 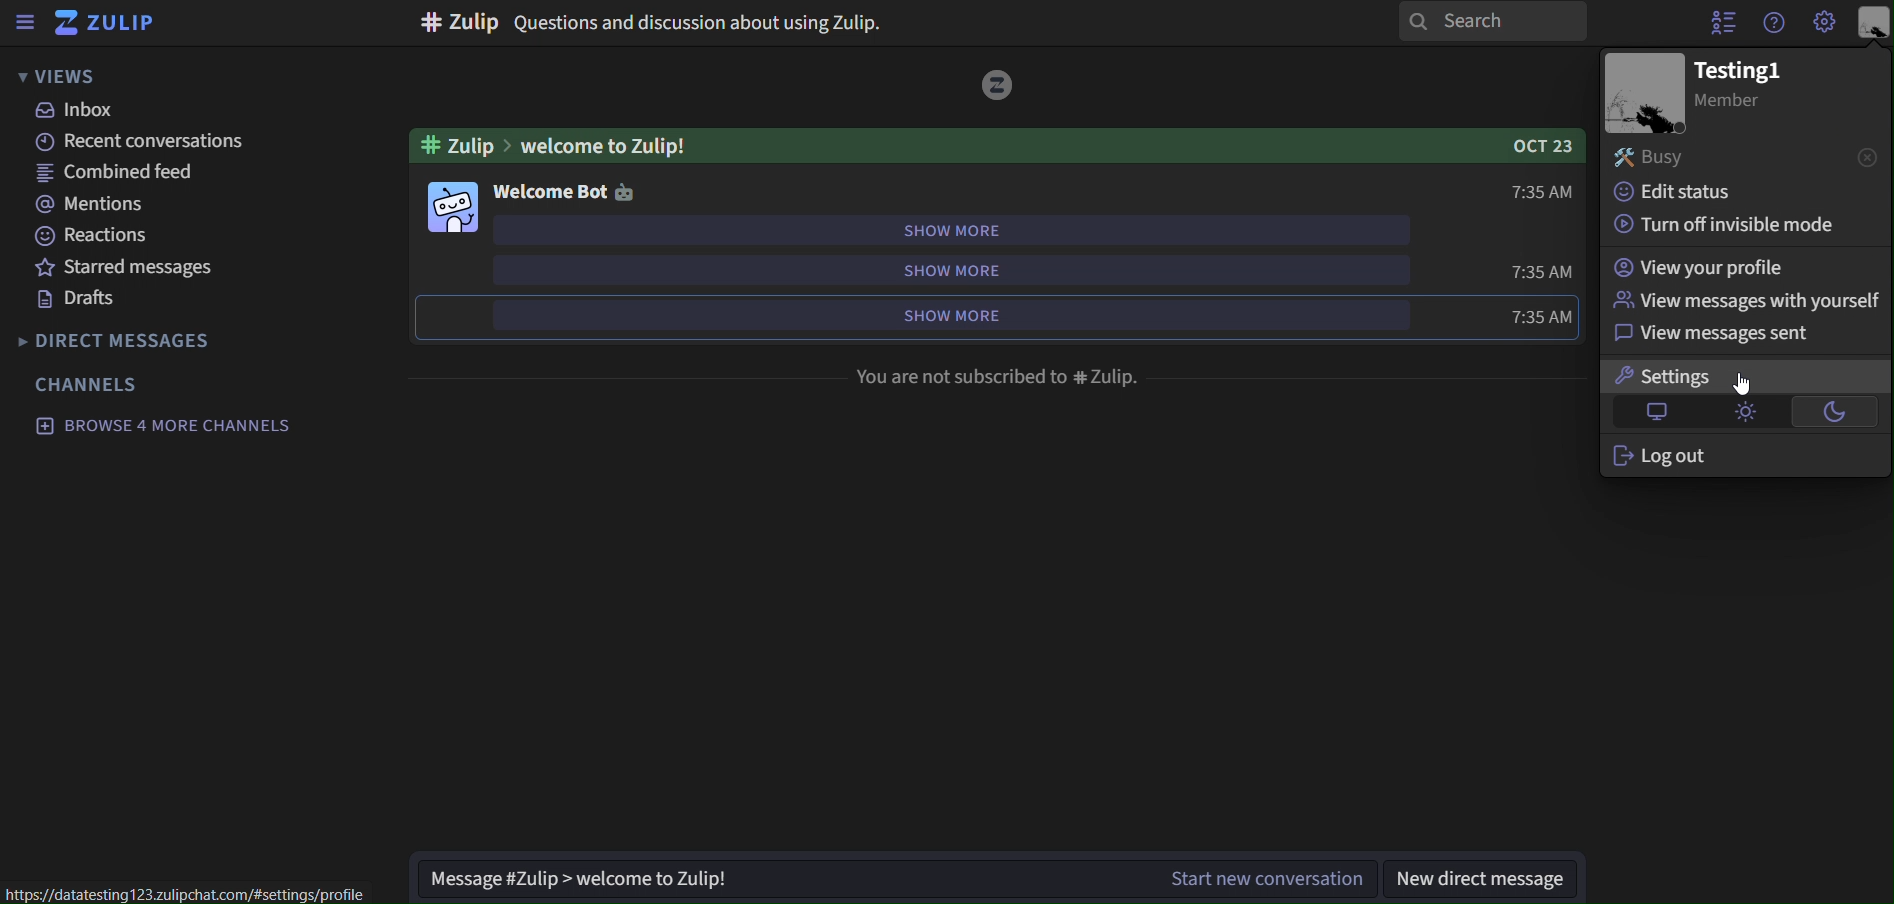 I want to click on You are not subscribed to #Zulip, so click(x=999, y=376).